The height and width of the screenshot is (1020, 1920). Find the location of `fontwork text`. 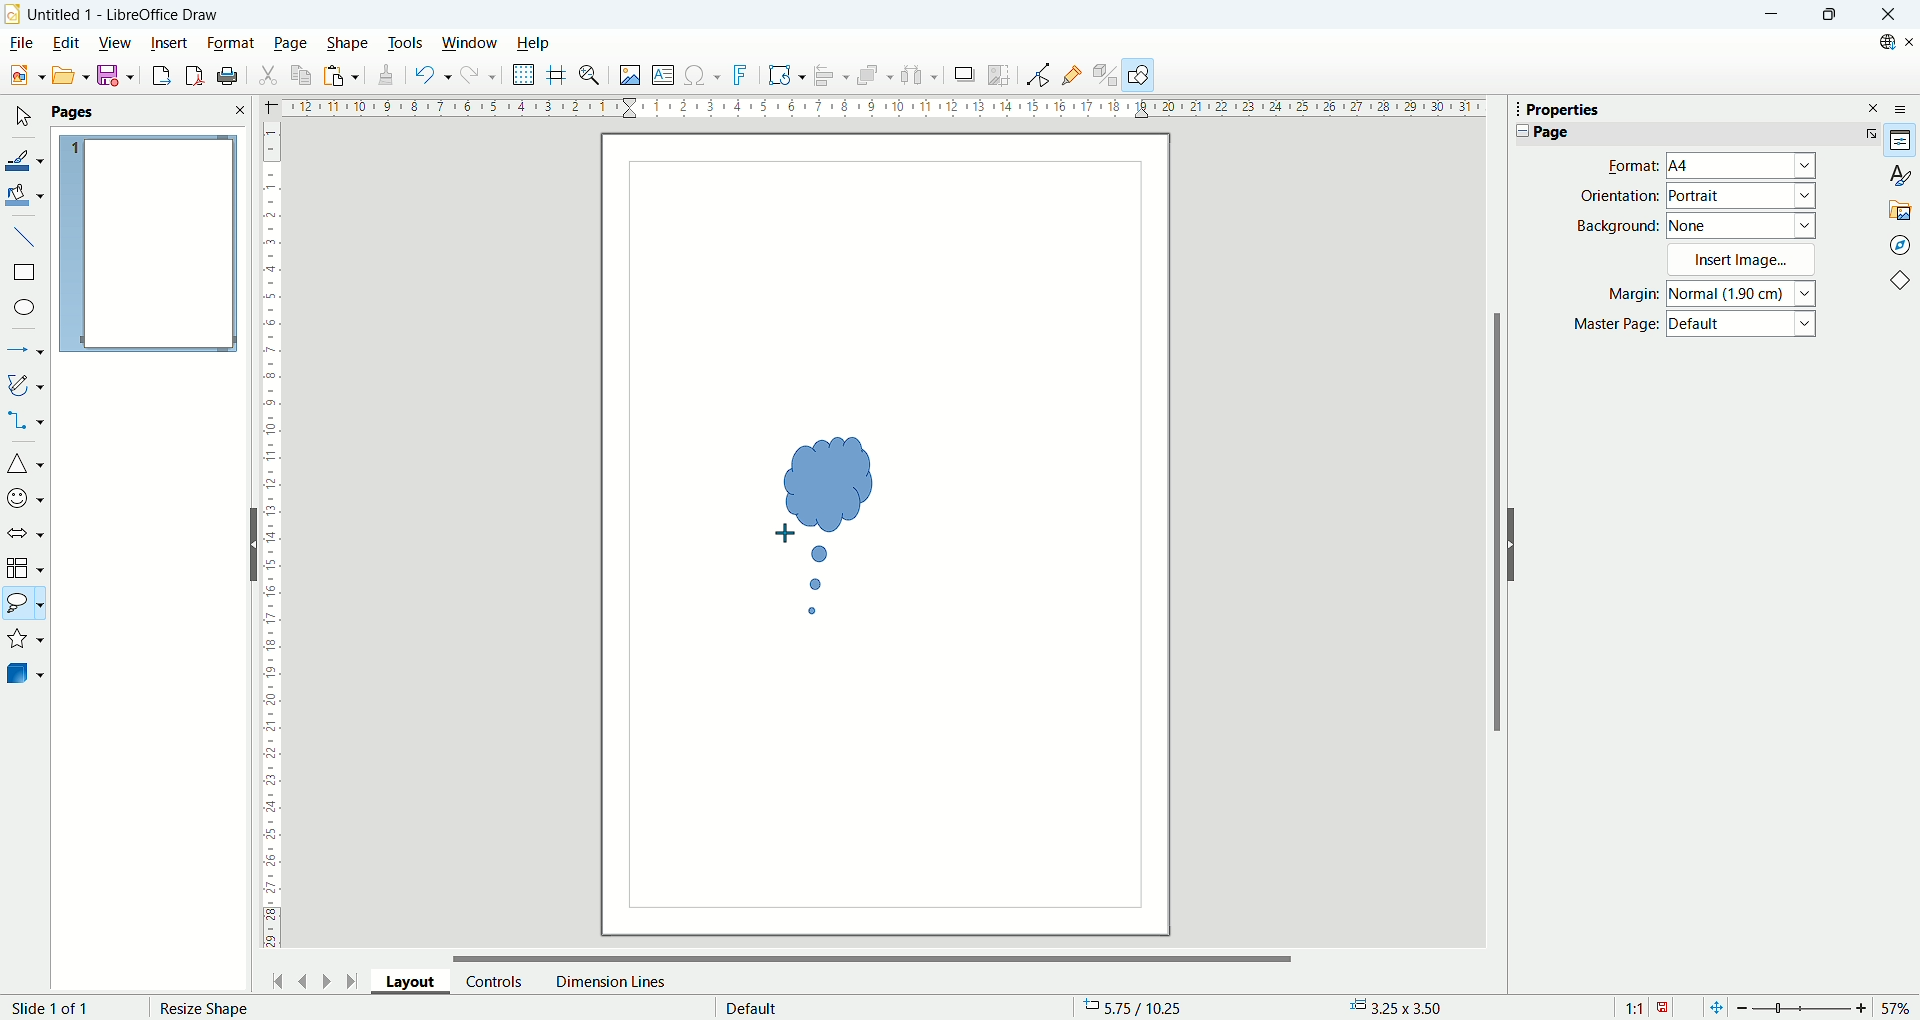

fontwork text is located at coordinates (743, 76).